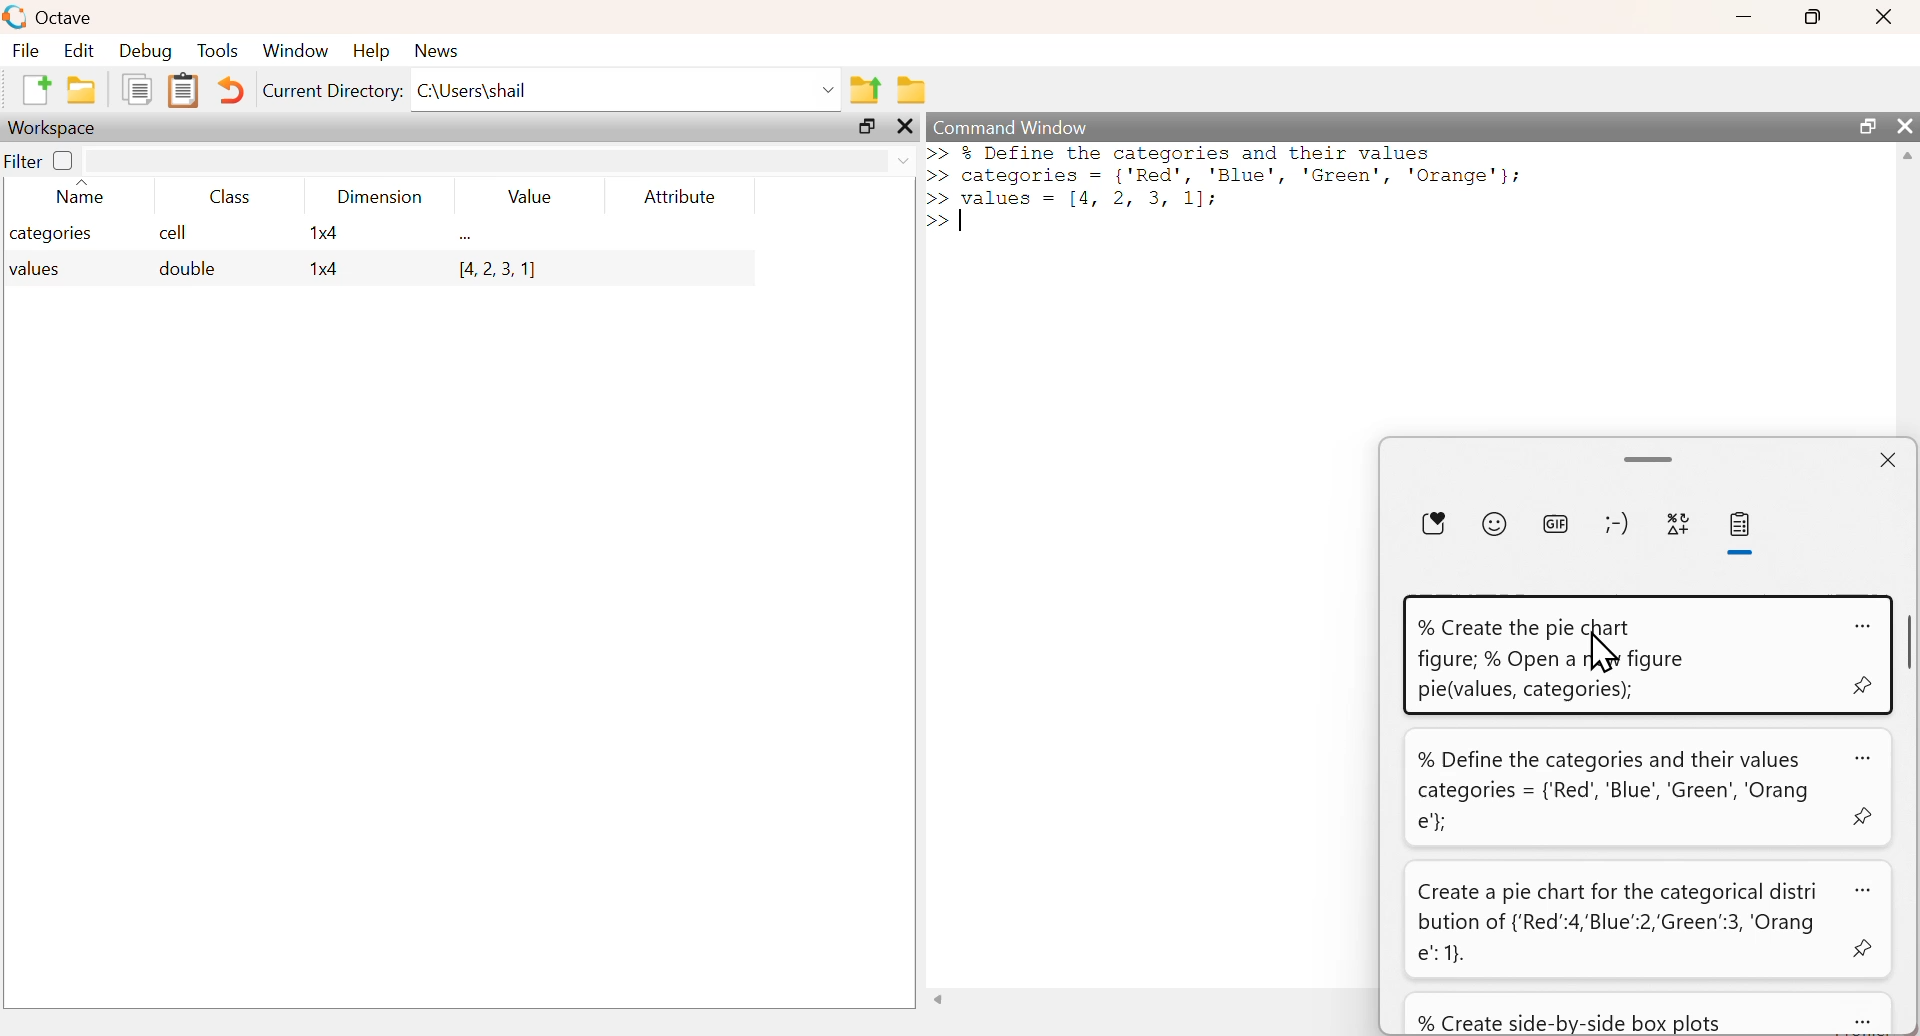  What do you see at coordinates (1864, 683) in the screenshot?
I see `pin` at bounding box center [1864, 683].